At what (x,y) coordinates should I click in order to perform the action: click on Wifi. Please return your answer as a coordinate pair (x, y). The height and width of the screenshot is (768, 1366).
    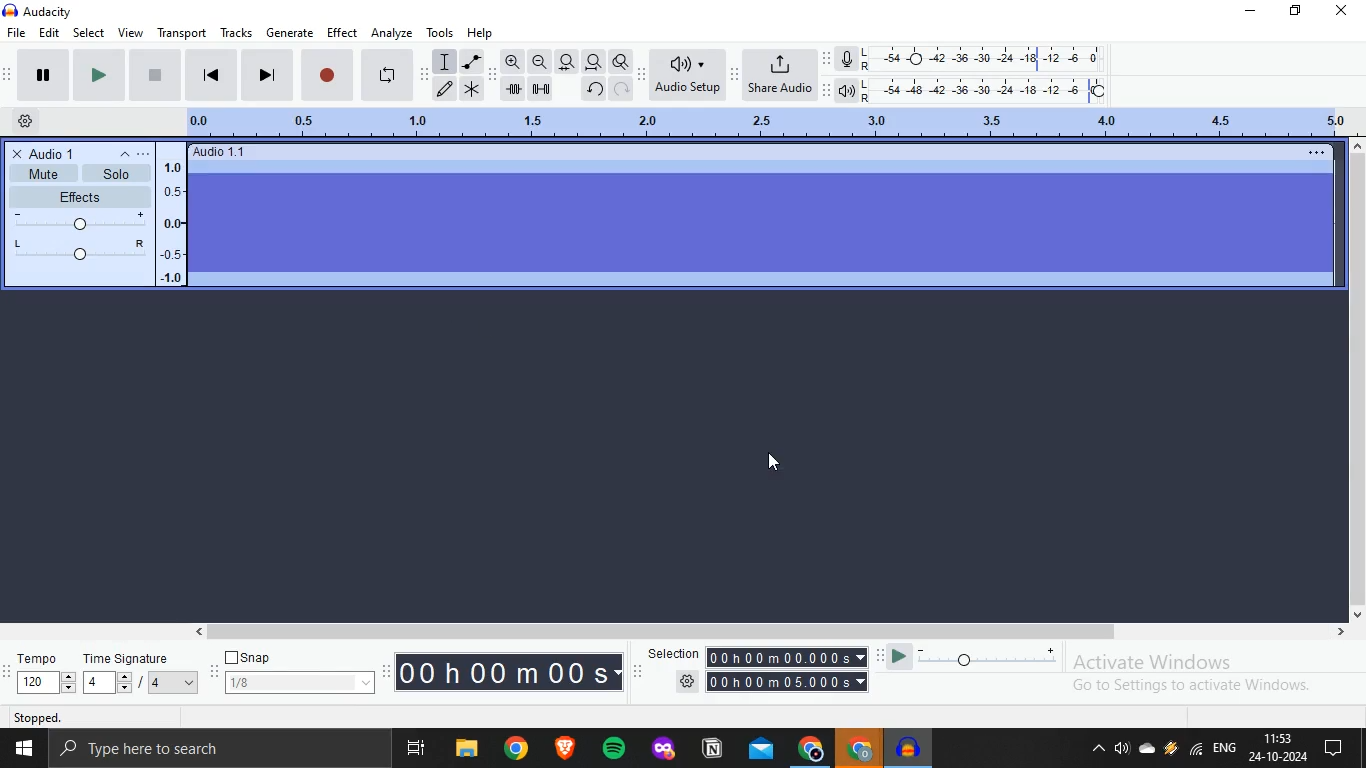
    Looking at the image, I should click on (1197, 752).